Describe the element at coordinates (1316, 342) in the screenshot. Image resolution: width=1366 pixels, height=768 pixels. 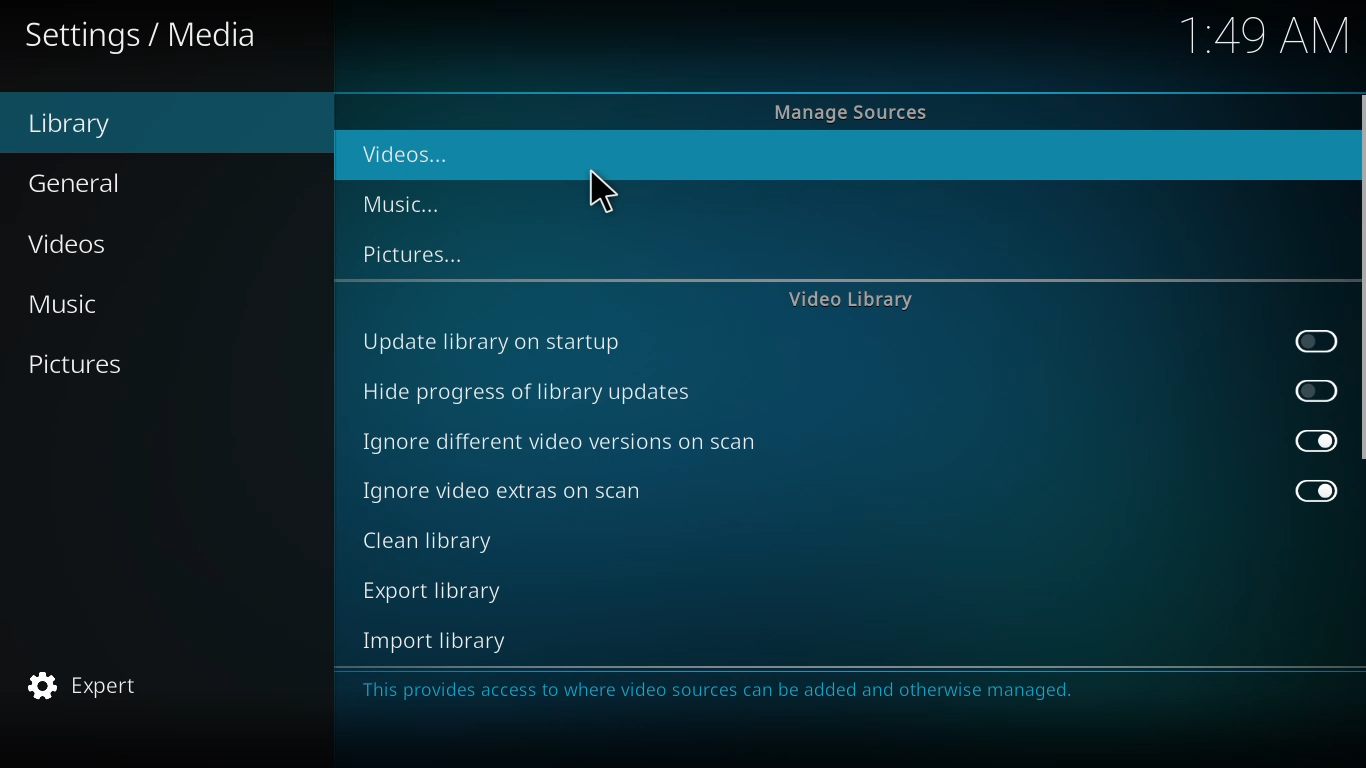
I see `anble` at that location.